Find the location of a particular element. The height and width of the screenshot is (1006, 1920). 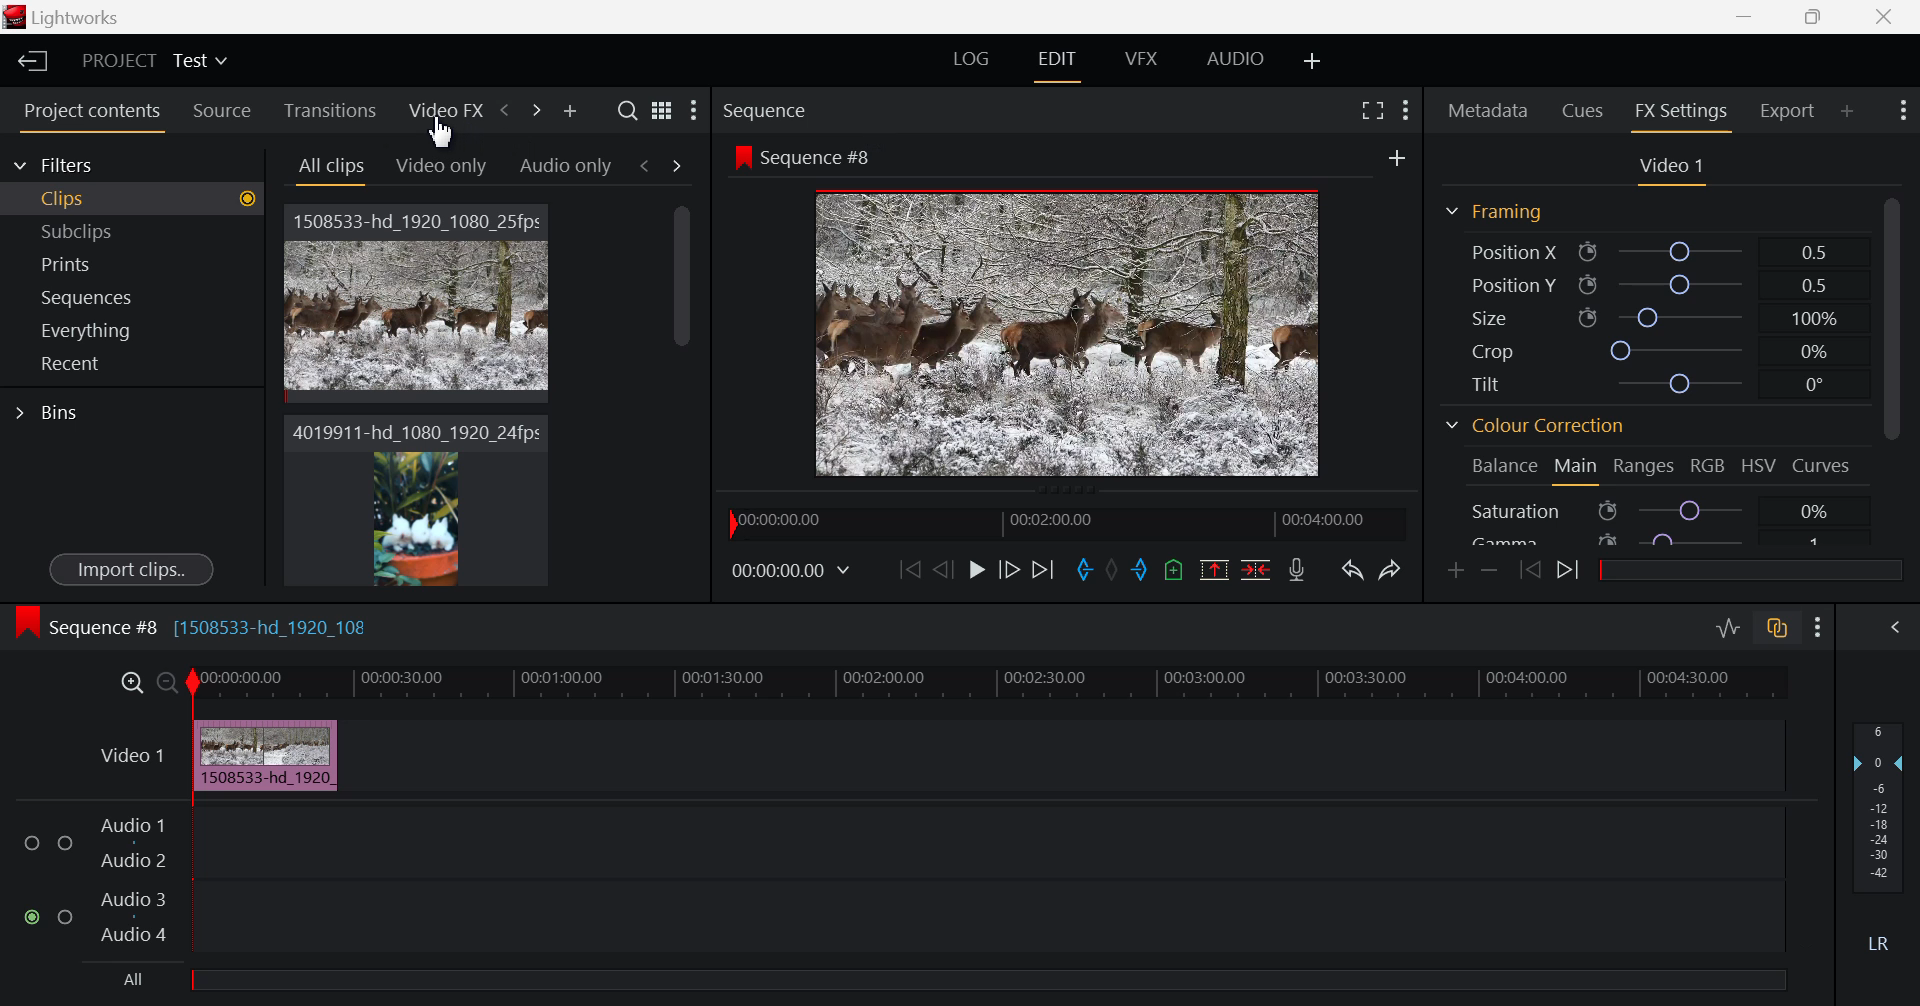

Mark Cue is located at coordinates (1174, 570).